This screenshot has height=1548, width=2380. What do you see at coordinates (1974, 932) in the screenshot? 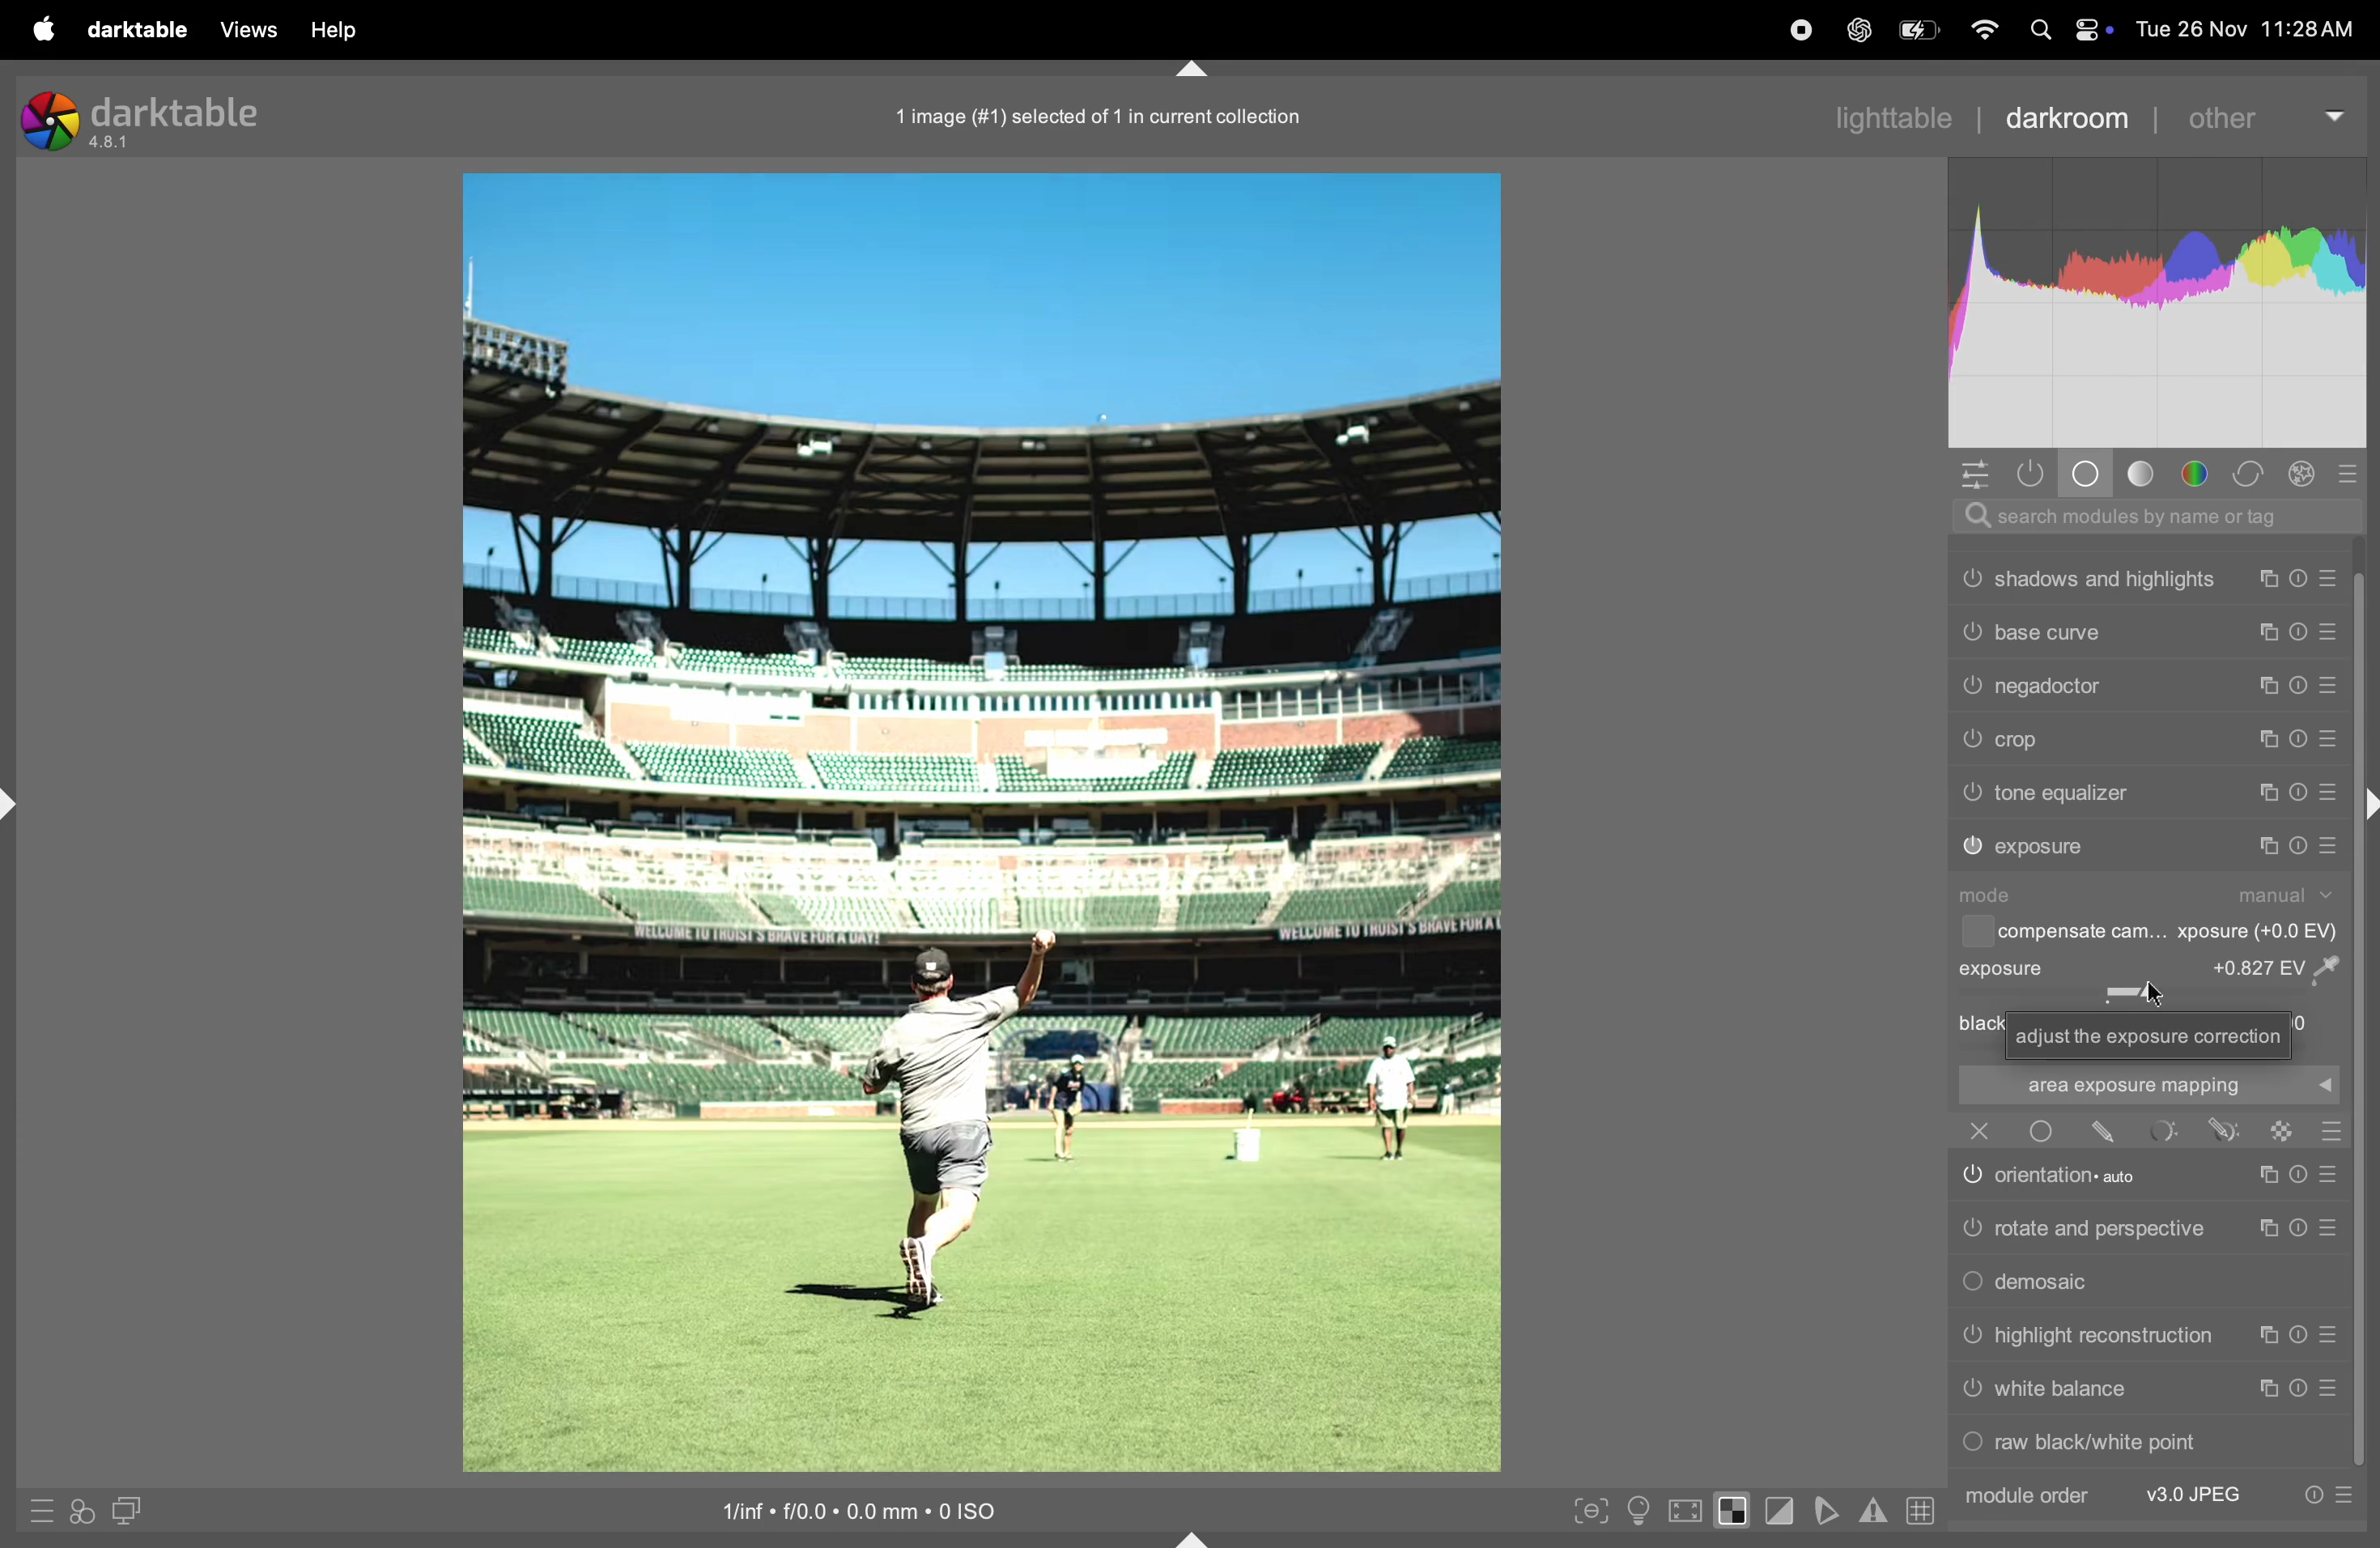
I see `Checkbox ` at bounding box center [1974, 932].